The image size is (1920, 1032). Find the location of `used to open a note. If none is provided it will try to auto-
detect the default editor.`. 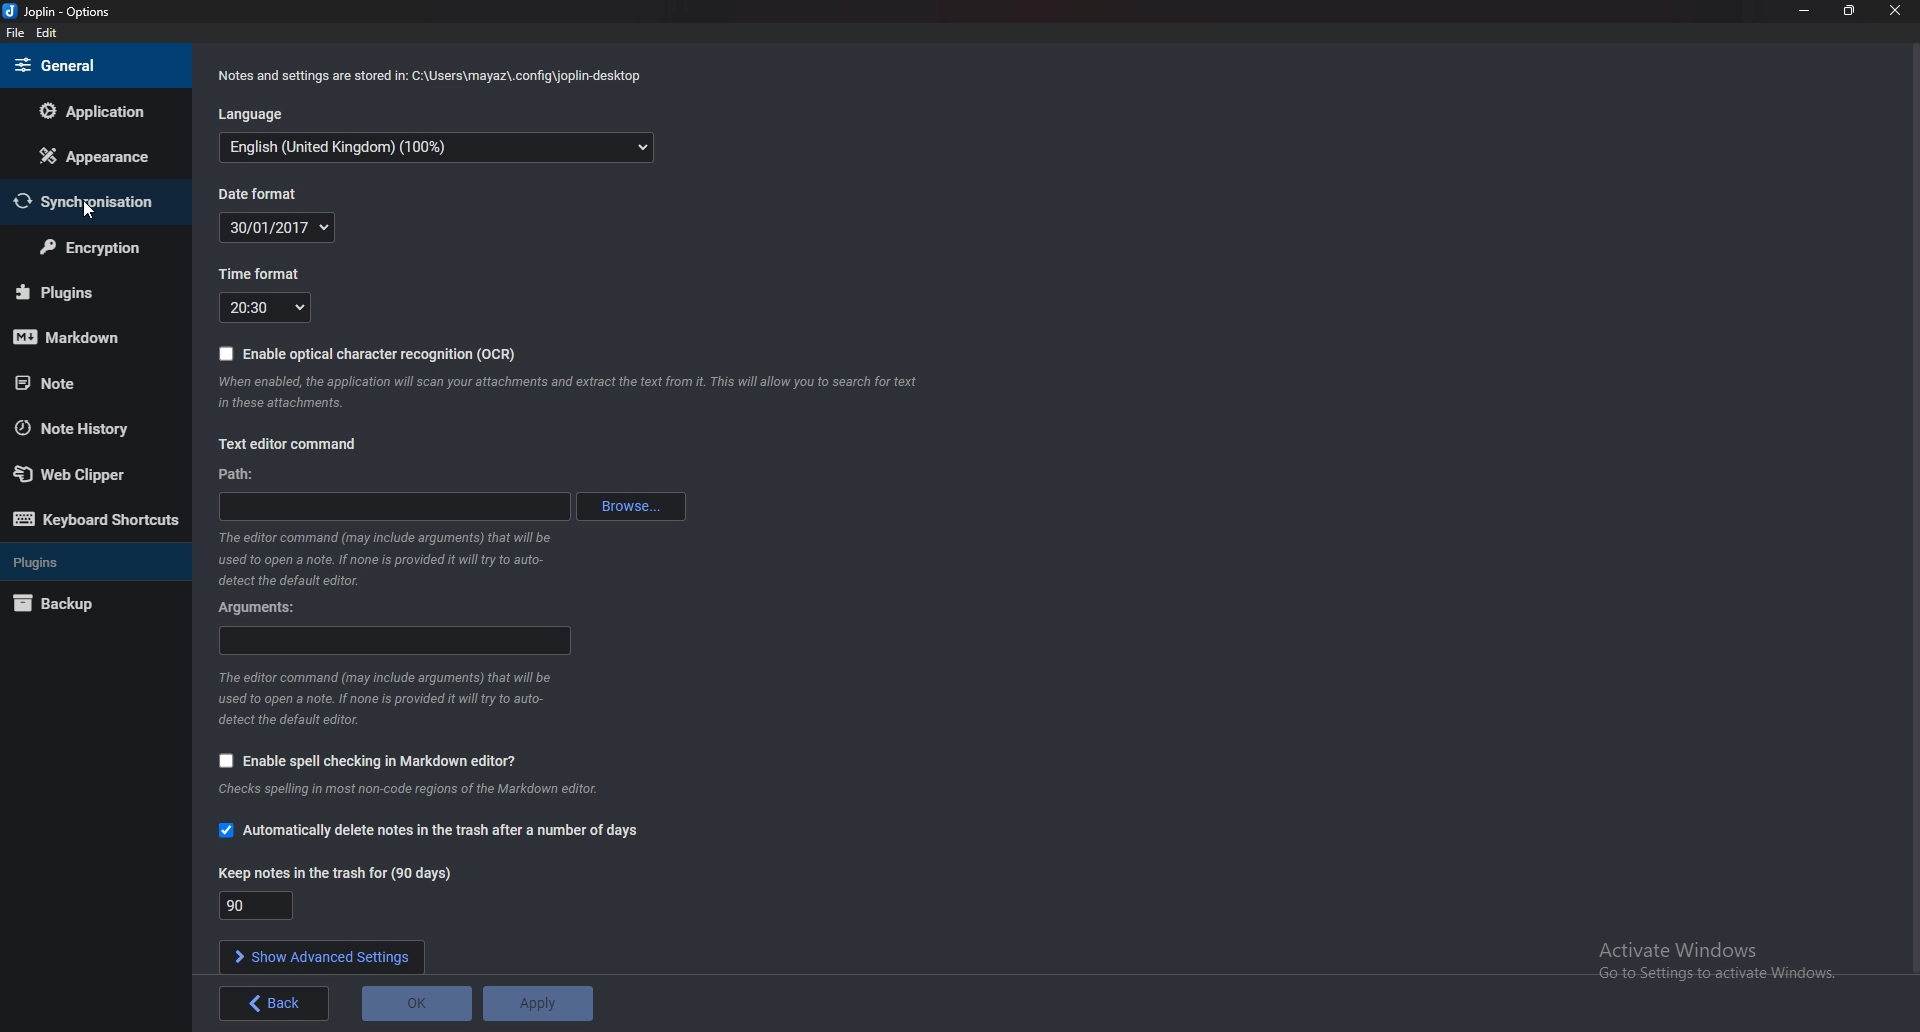

used to open a note. If none is provided it will try to auto-
detect the default editor. is located at coordinates (385, 560).